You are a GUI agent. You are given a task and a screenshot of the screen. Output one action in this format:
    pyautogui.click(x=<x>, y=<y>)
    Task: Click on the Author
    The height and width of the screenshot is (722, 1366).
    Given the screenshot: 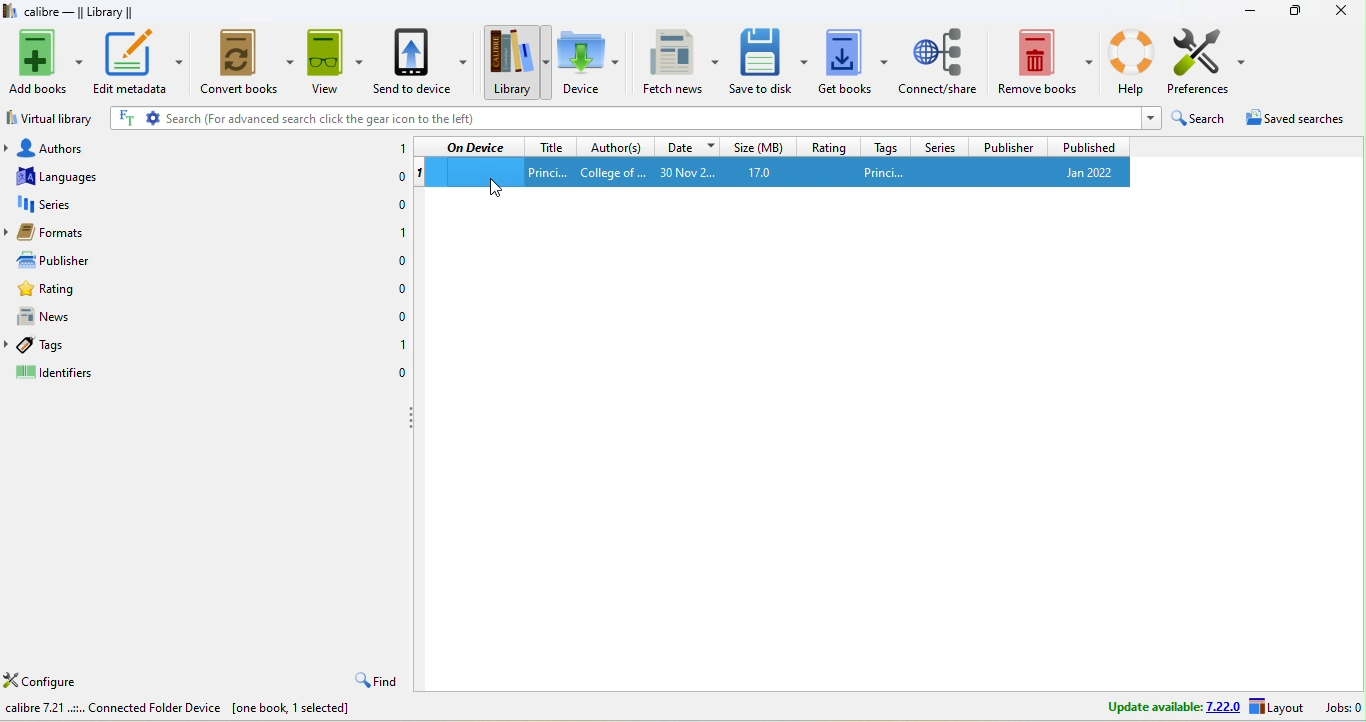 What is the action you would take?
    pyautogui.click(x=612, y=172)
    